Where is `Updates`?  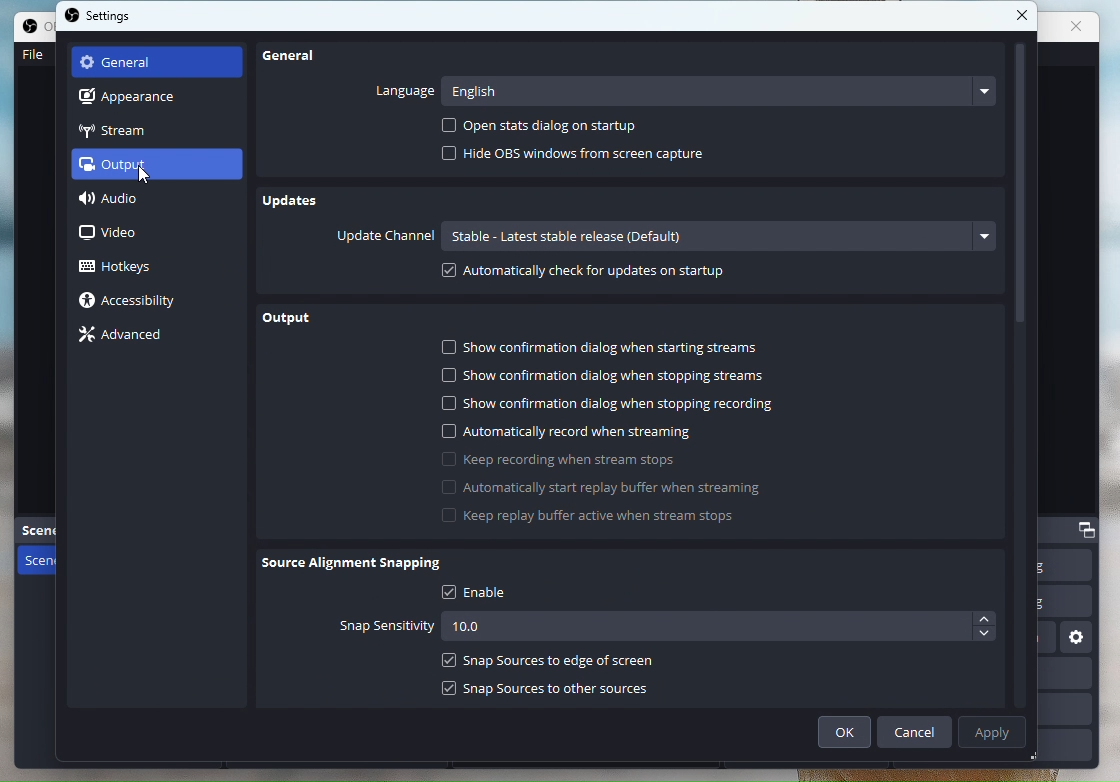 Updates is located at coordinates (288, 201).